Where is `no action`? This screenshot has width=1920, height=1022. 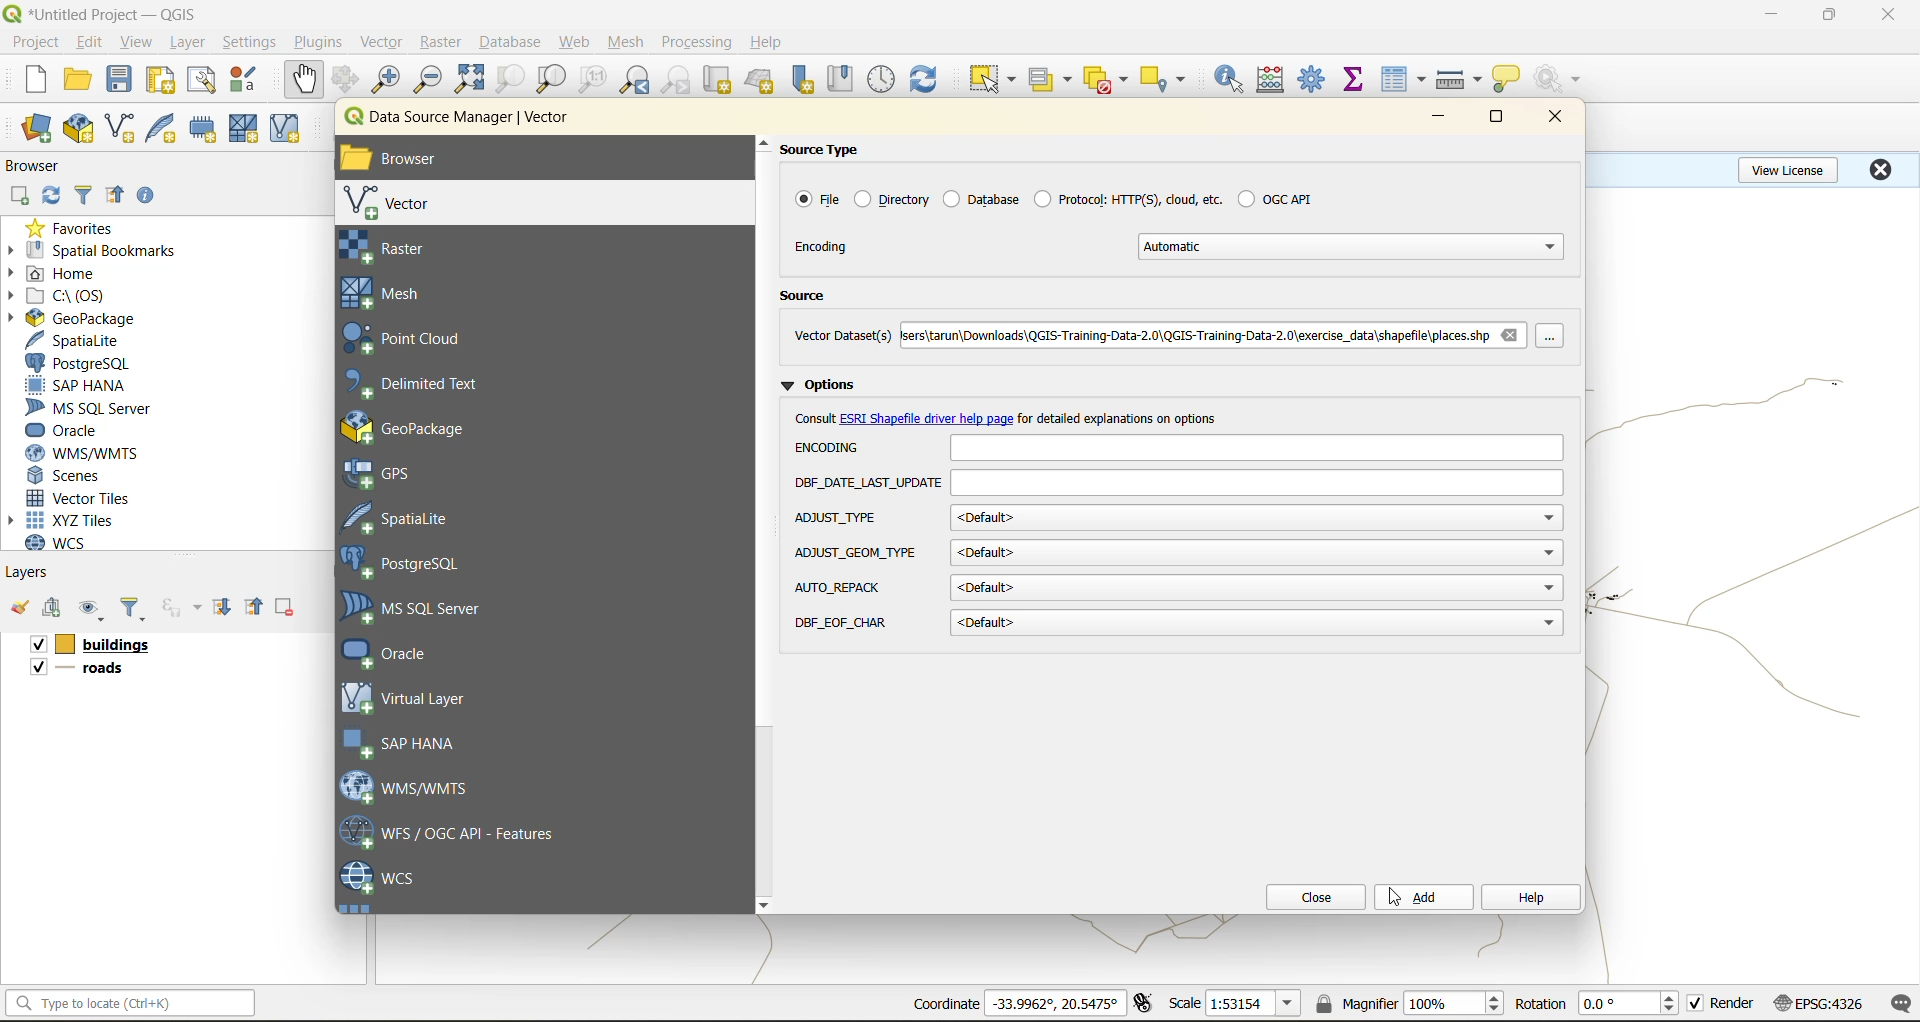
no action is located at coordinates (1561, 79).